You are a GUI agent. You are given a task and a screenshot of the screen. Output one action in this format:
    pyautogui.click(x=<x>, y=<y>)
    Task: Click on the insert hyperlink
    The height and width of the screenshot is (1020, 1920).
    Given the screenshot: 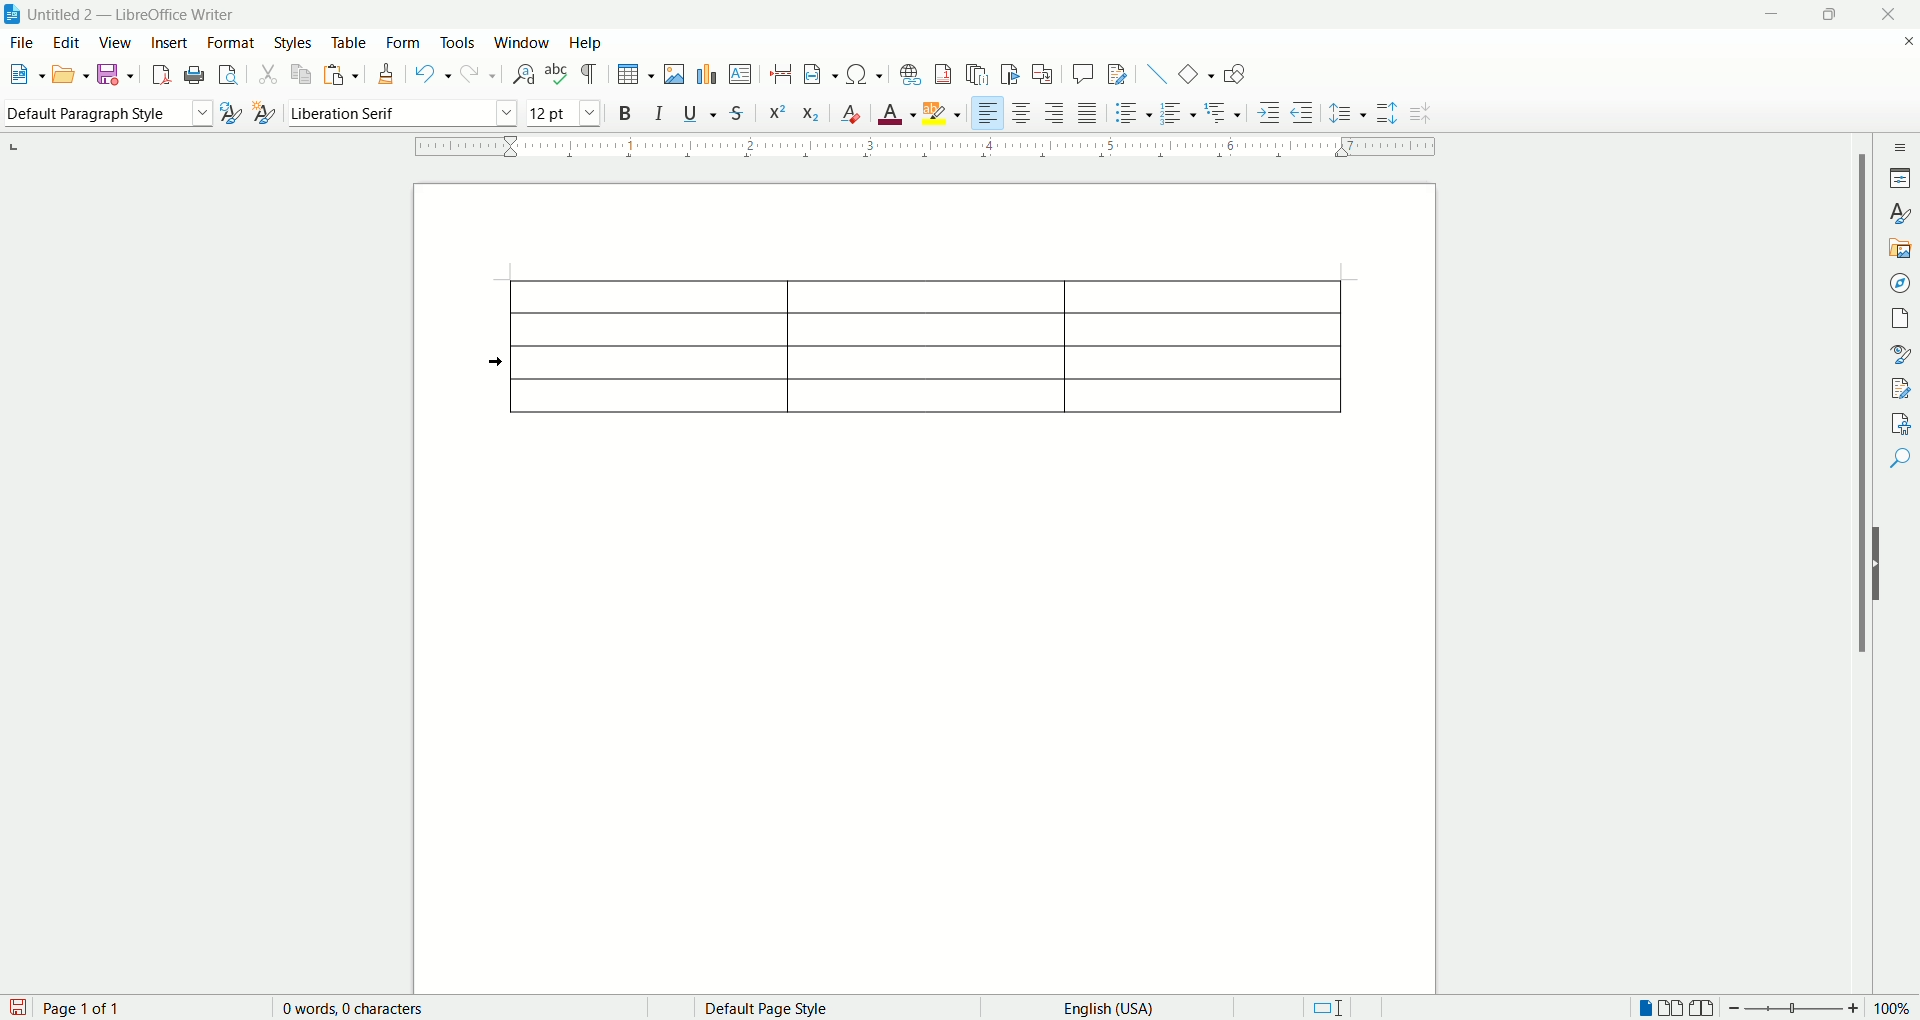 What is the action you would take?
    pyautogui.click(x=911, y=72)
    